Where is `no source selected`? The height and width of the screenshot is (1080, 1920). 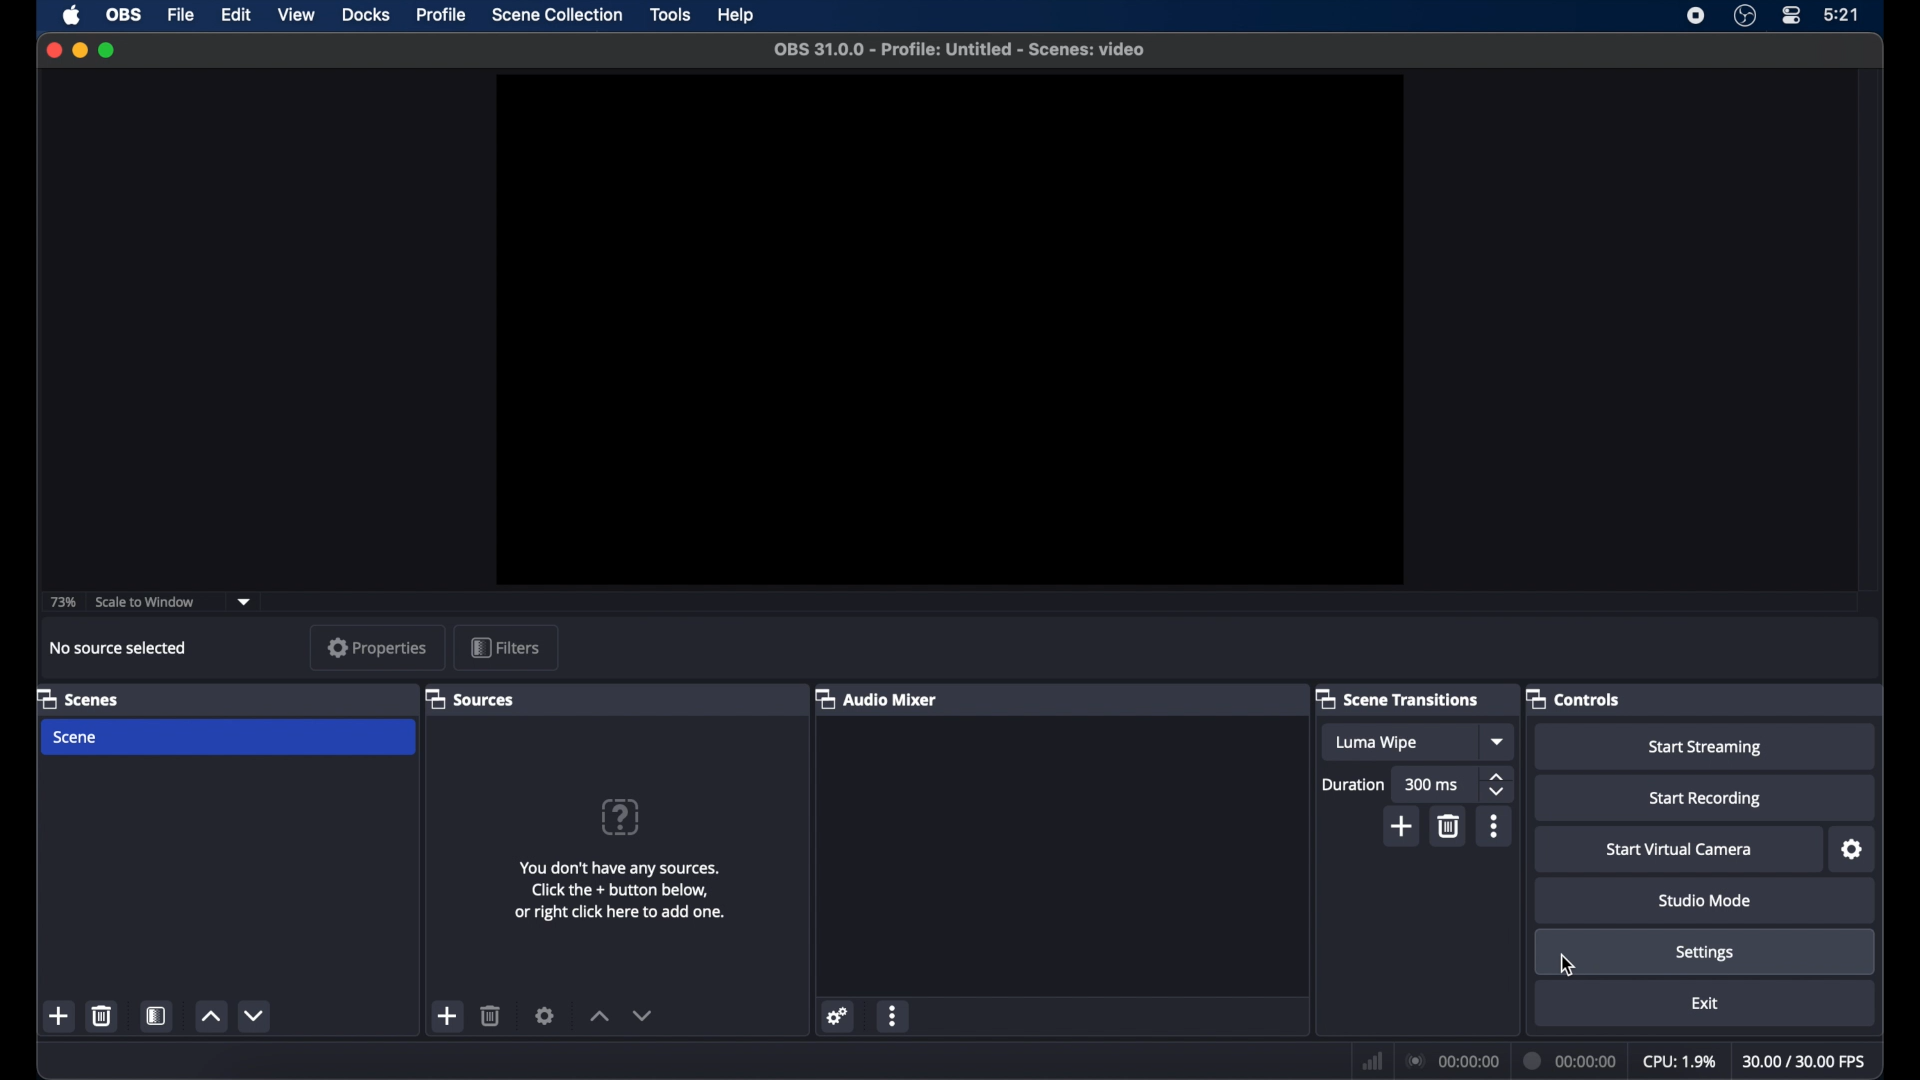 no source selected is located at coordinates (116, 647).